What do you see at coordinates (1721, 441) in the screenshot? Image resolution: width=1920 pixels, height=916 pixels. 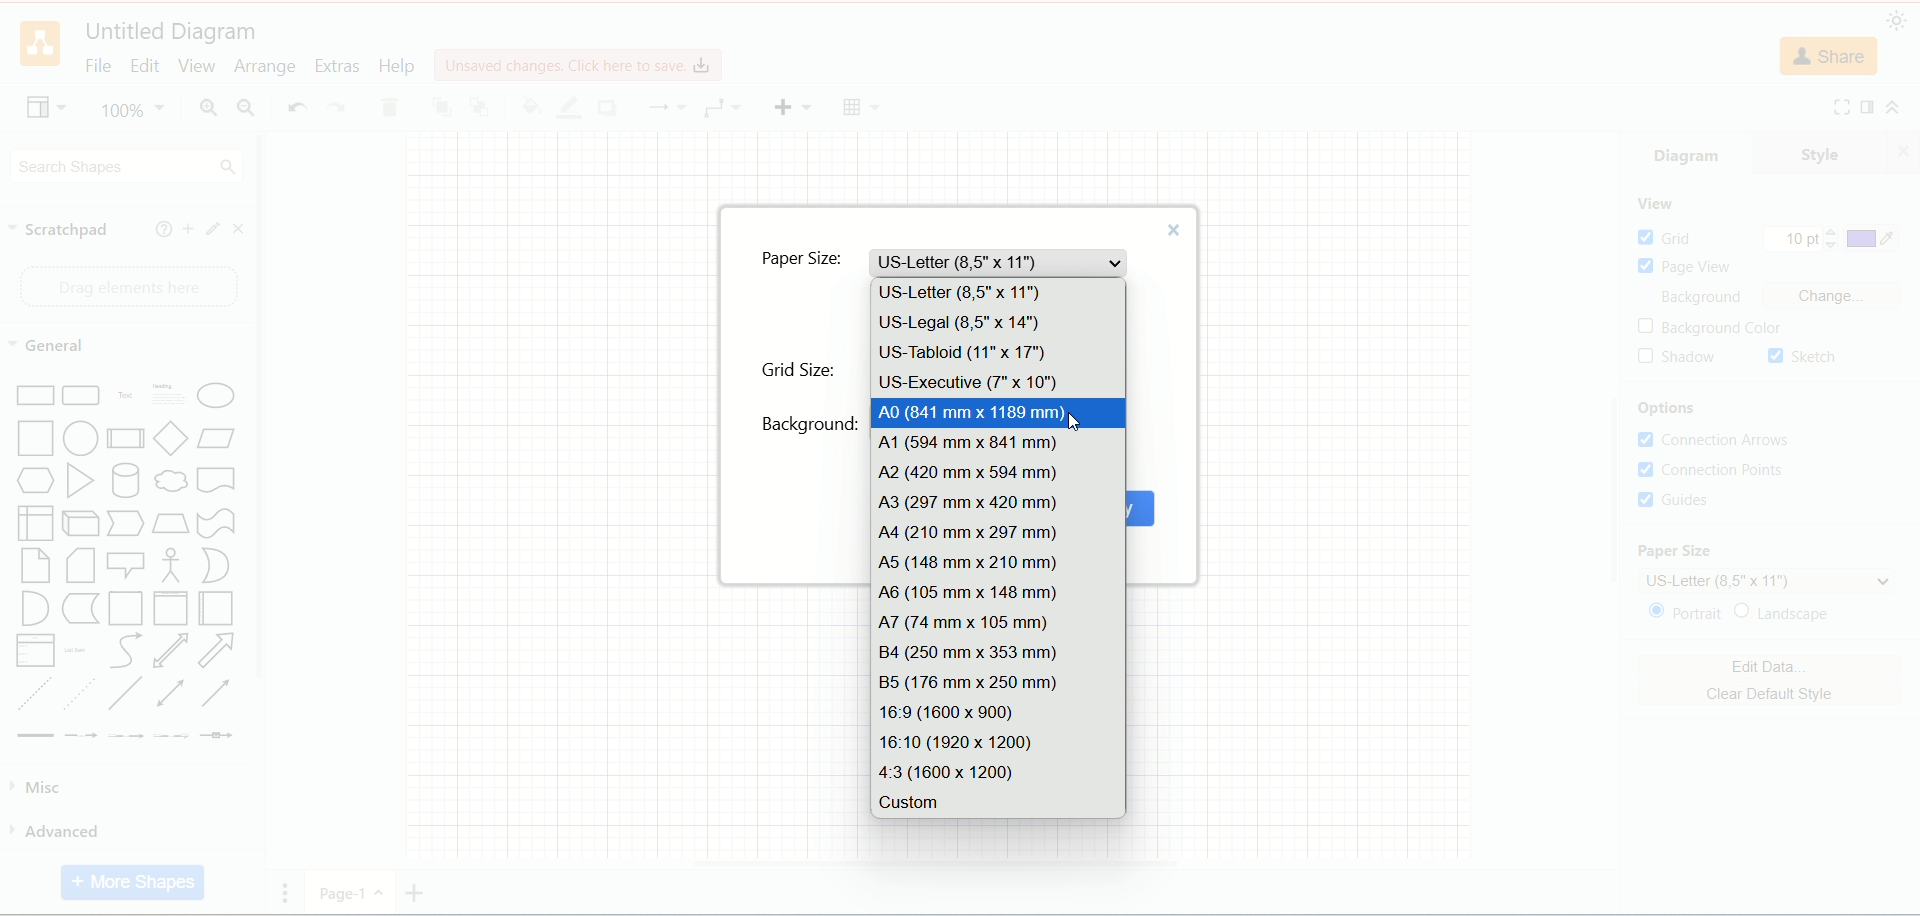 I see `connection arrows` at bounding box center [1721, 441].